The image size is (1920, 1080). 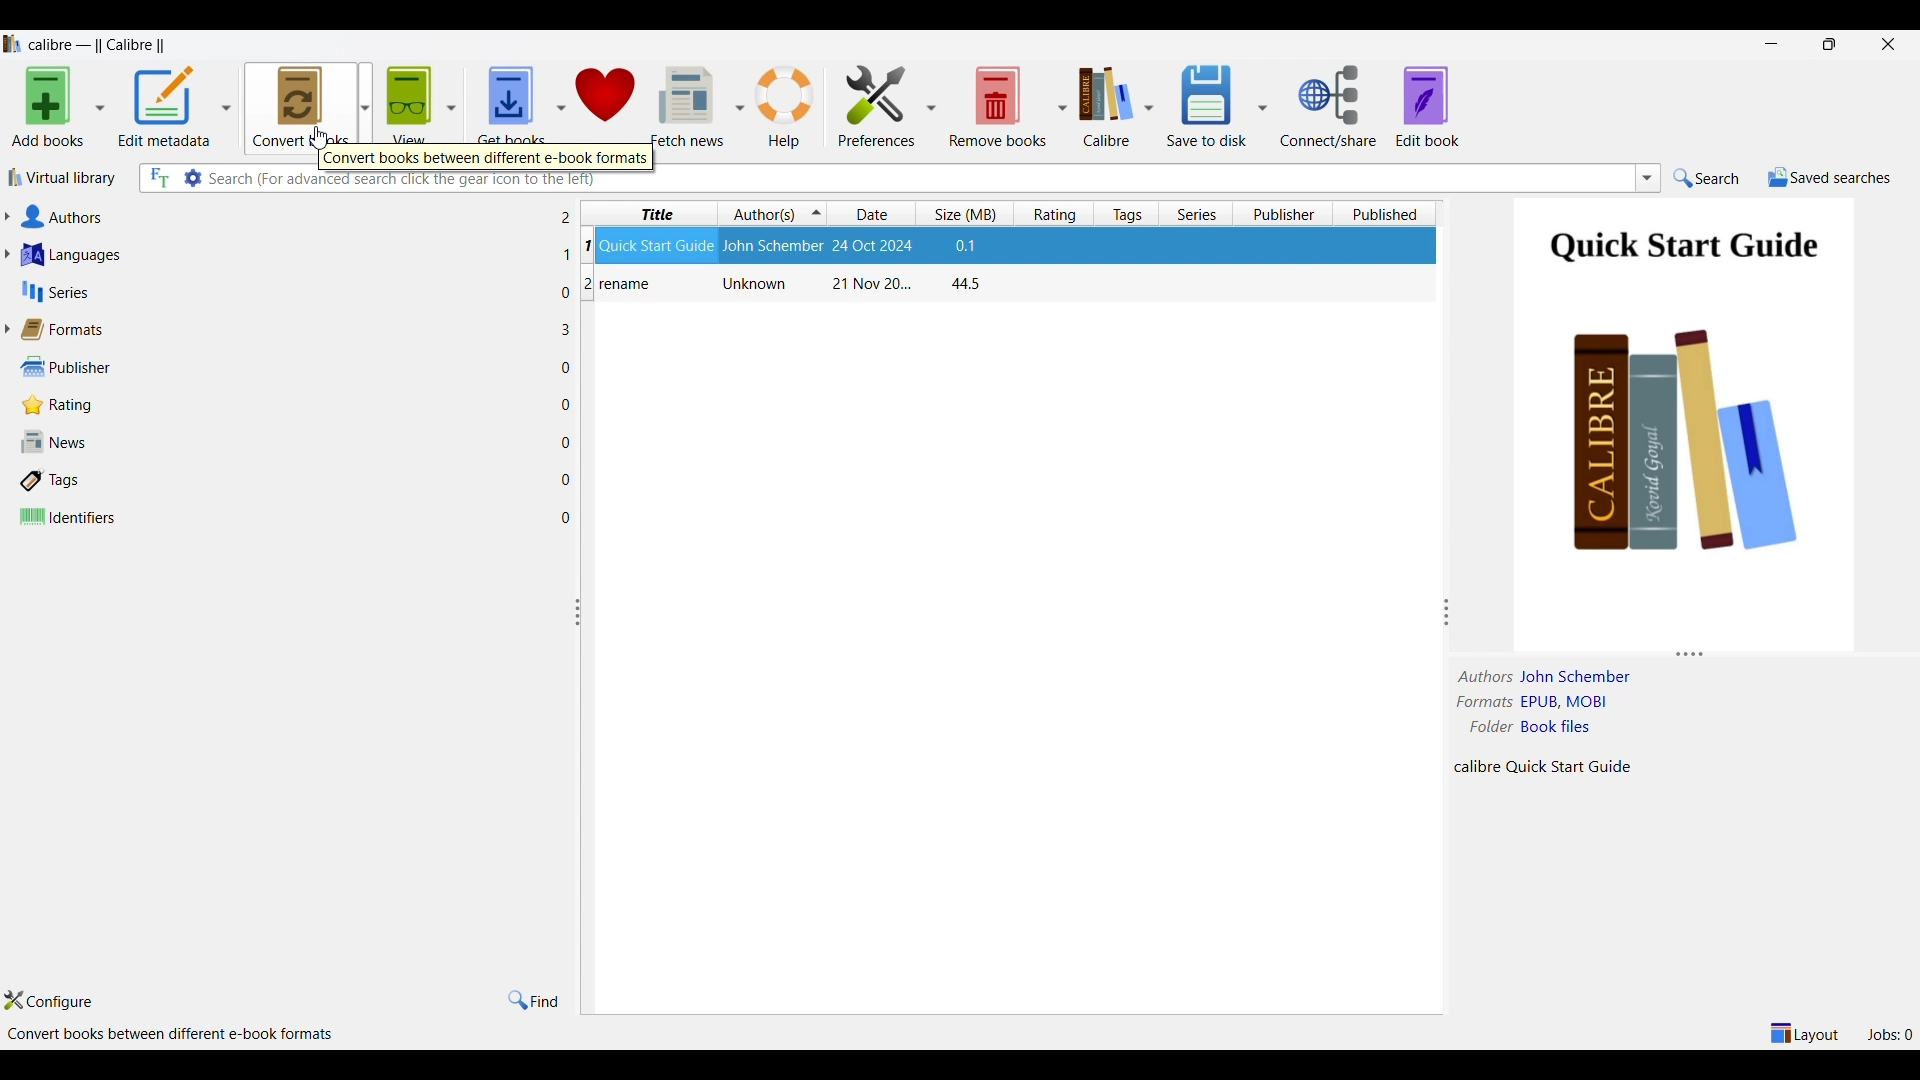 What do you see at coordinates (483, 159) in the screenshot?
I see `Description of selected icon` at bounding box center [483, 159].